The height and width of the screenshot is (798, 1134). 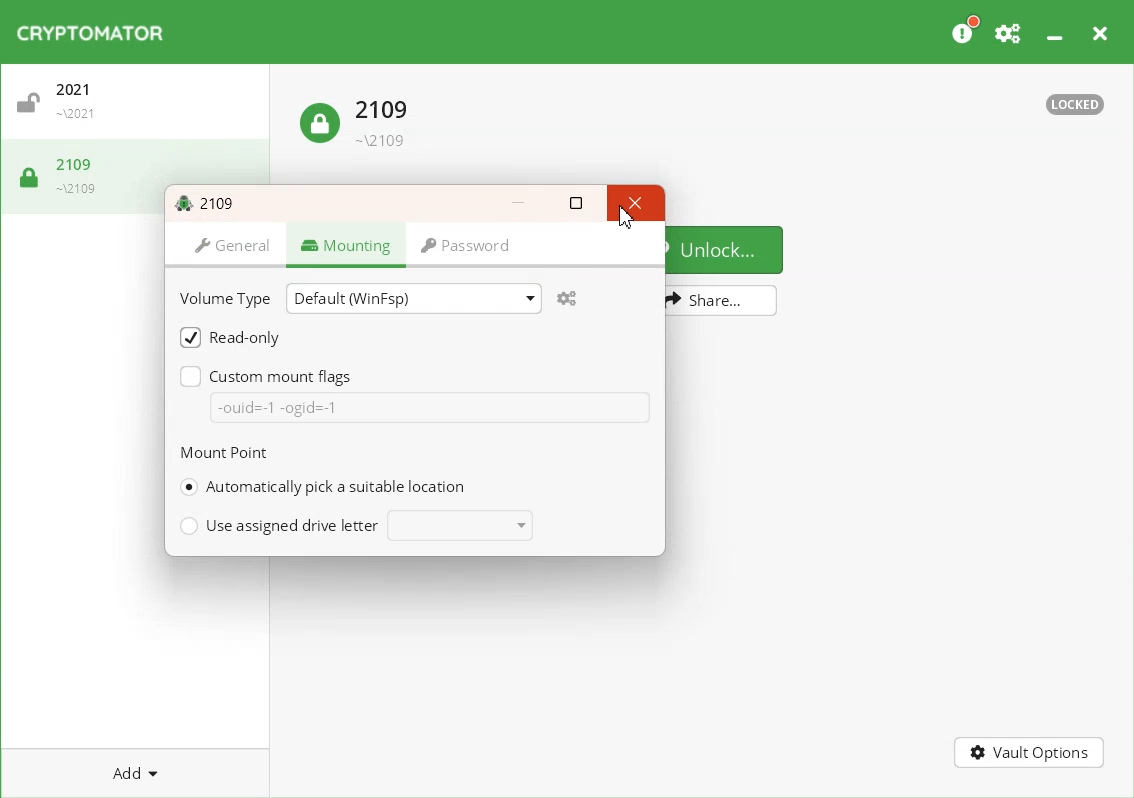 What do you see at coordinates (570, 298) in the screenshot?
I see `Open virtual drive preferences` at bounding box center [570, 298].